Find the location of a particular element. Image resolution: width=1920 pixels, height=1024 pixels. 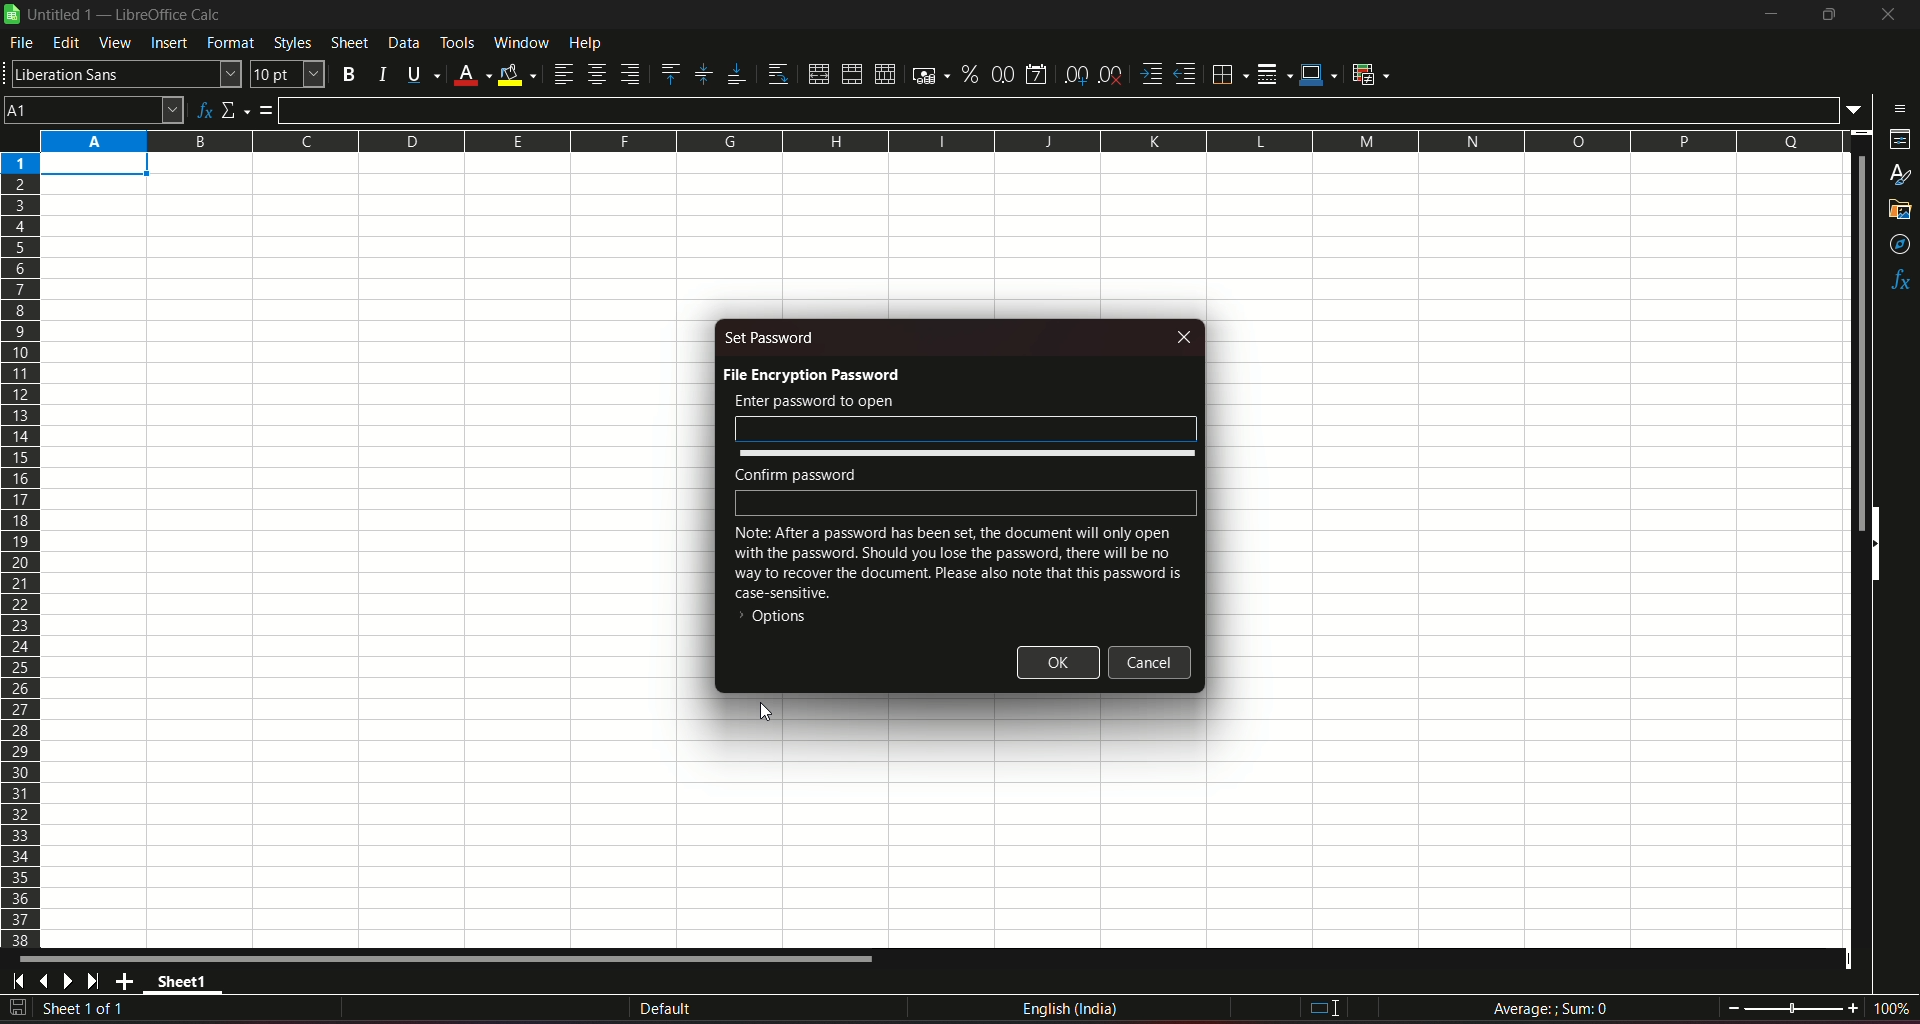

borders is located at coordinates (1229, 75).